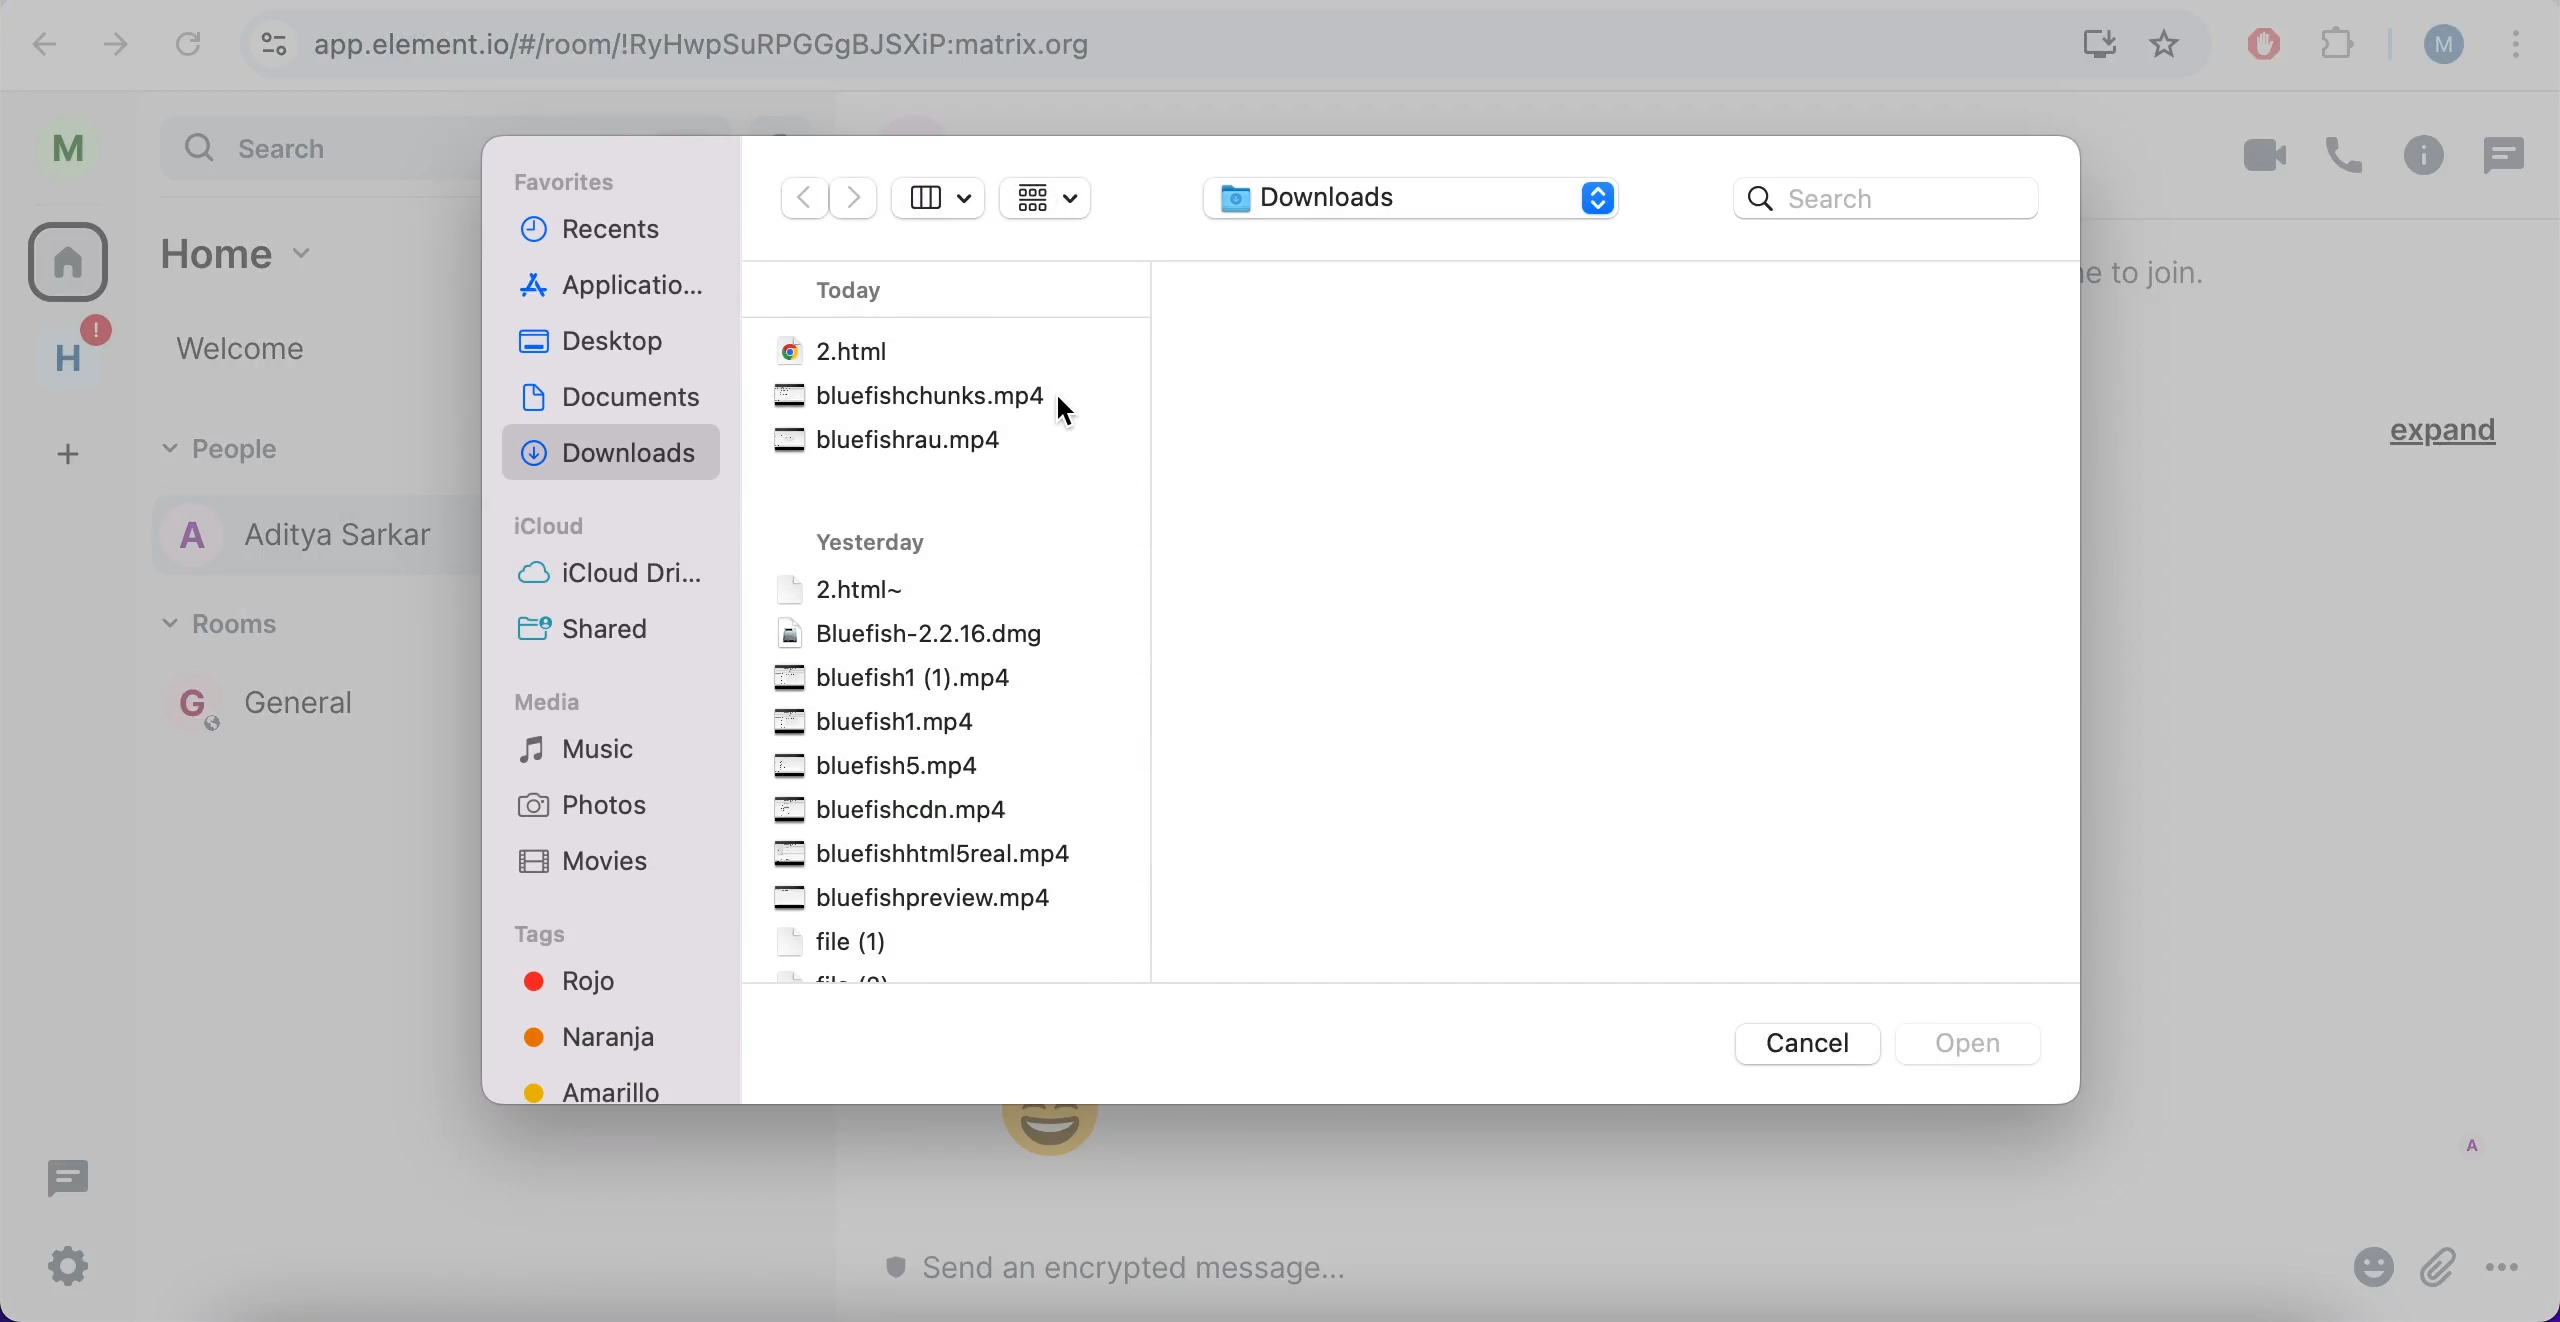  Describe the element at coordinates (2447, 429) in the screenshot. I see `expand` at that location.